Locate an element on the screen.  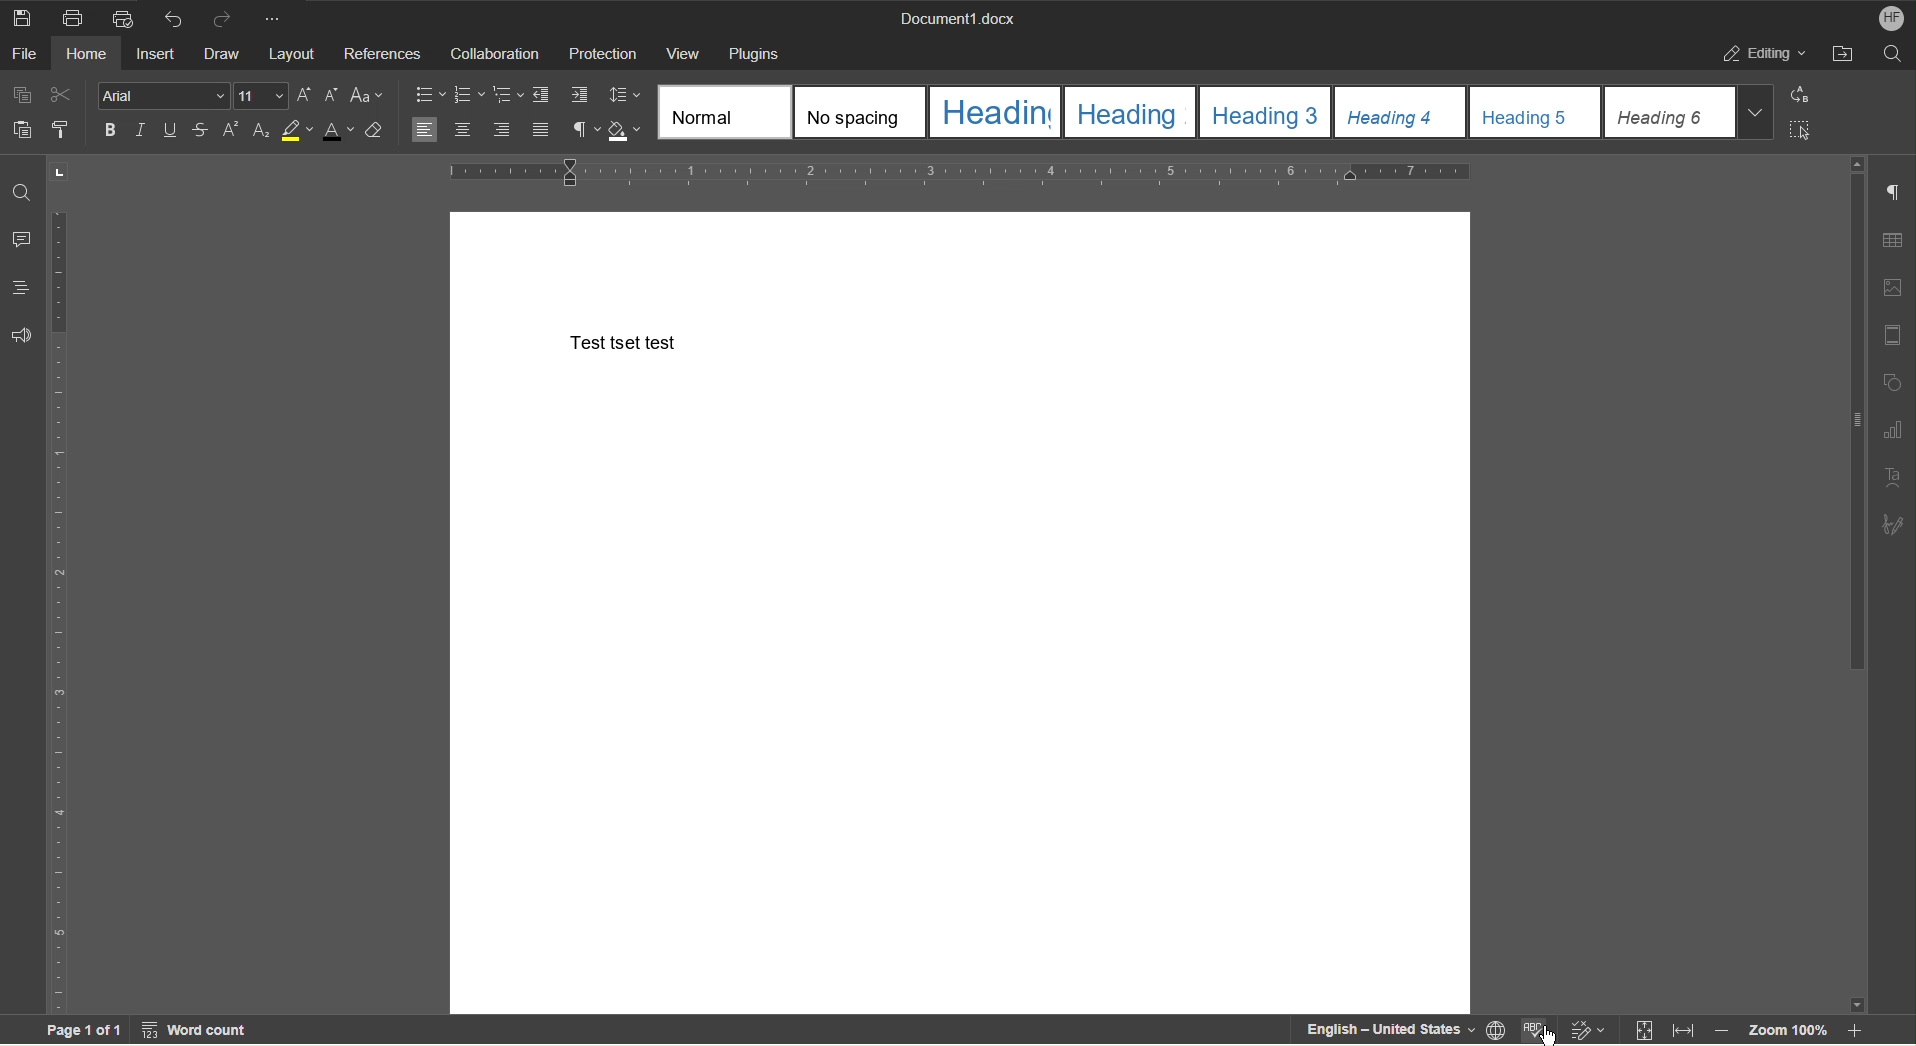
Plugins is located at coordinates (752, 52).